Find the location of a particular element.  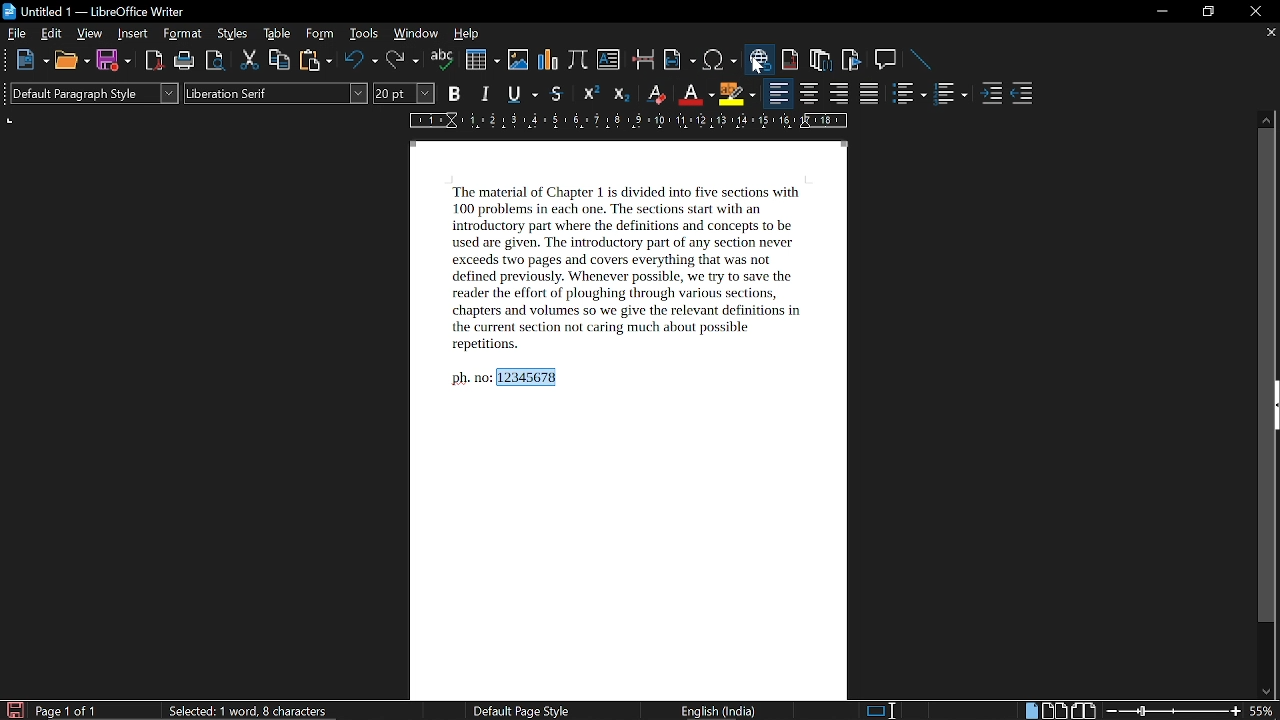

insert comment is located at coordinates (885, 59).